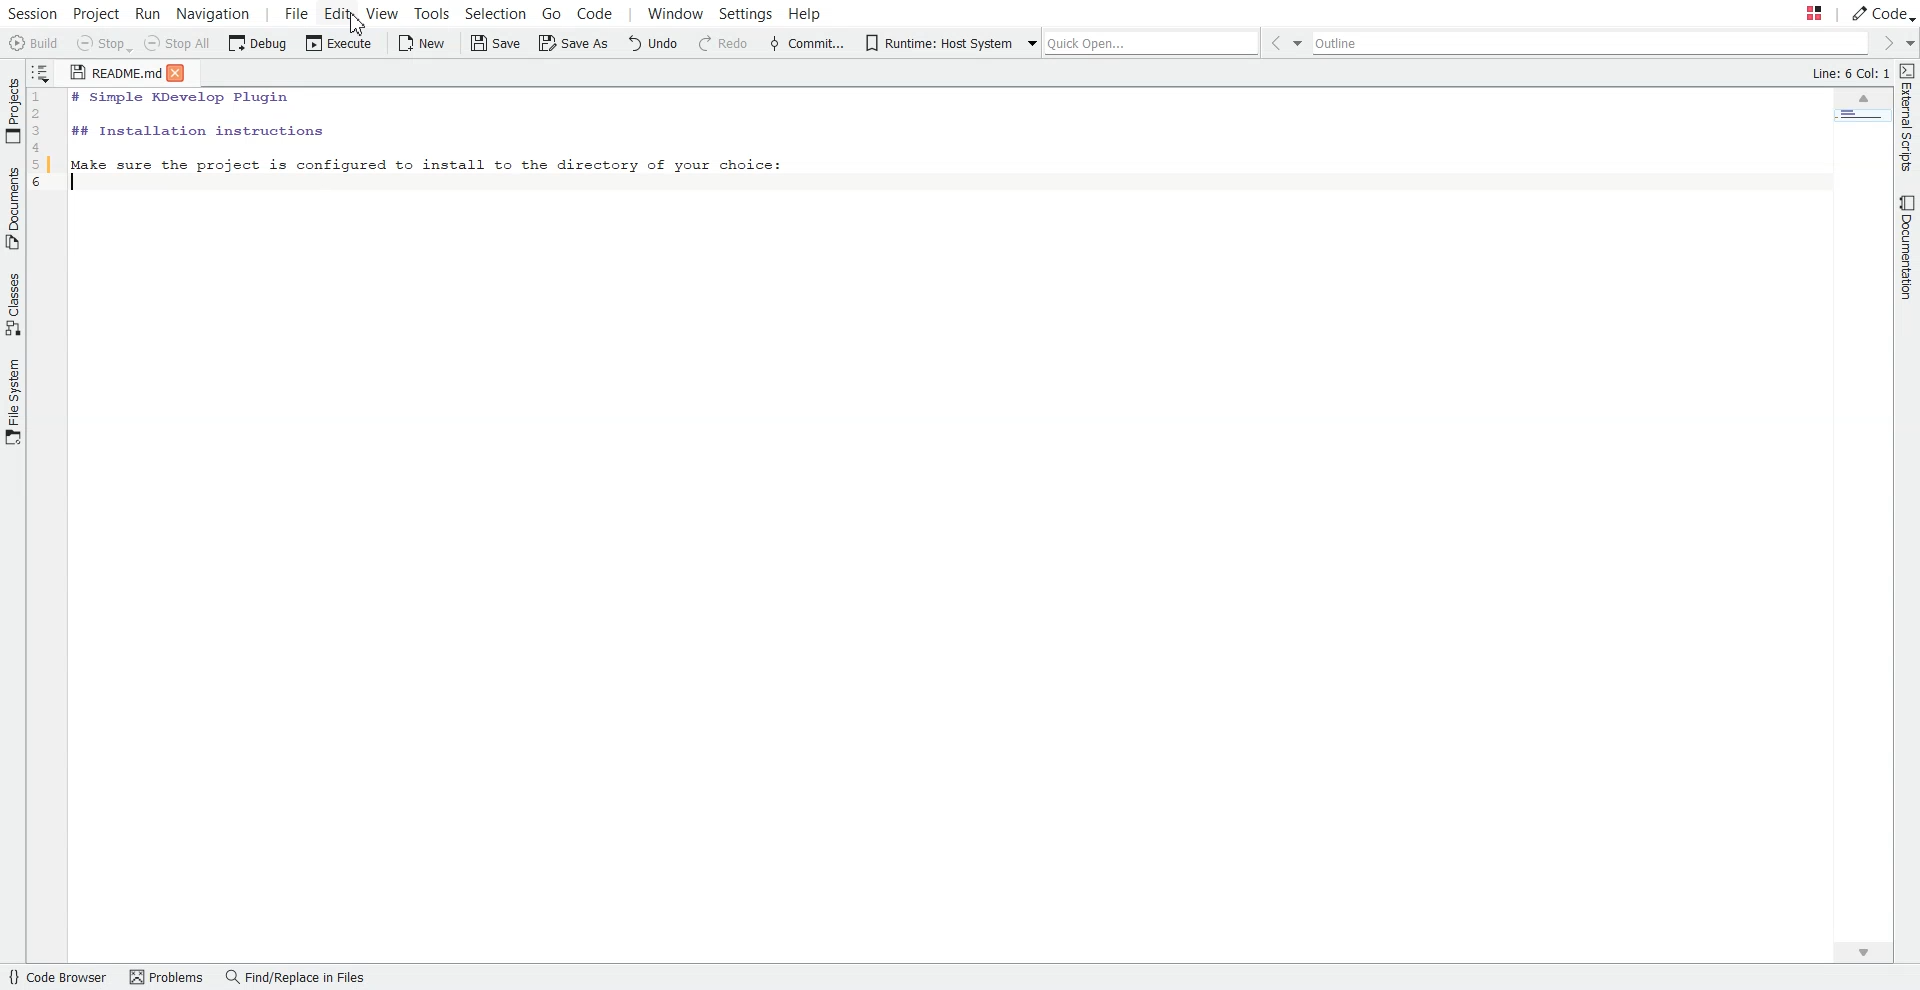 The image size is (1920, 990). Describe the element at coordinates (115, 74) in the screenshot. I see `README.md (document)` at that location.